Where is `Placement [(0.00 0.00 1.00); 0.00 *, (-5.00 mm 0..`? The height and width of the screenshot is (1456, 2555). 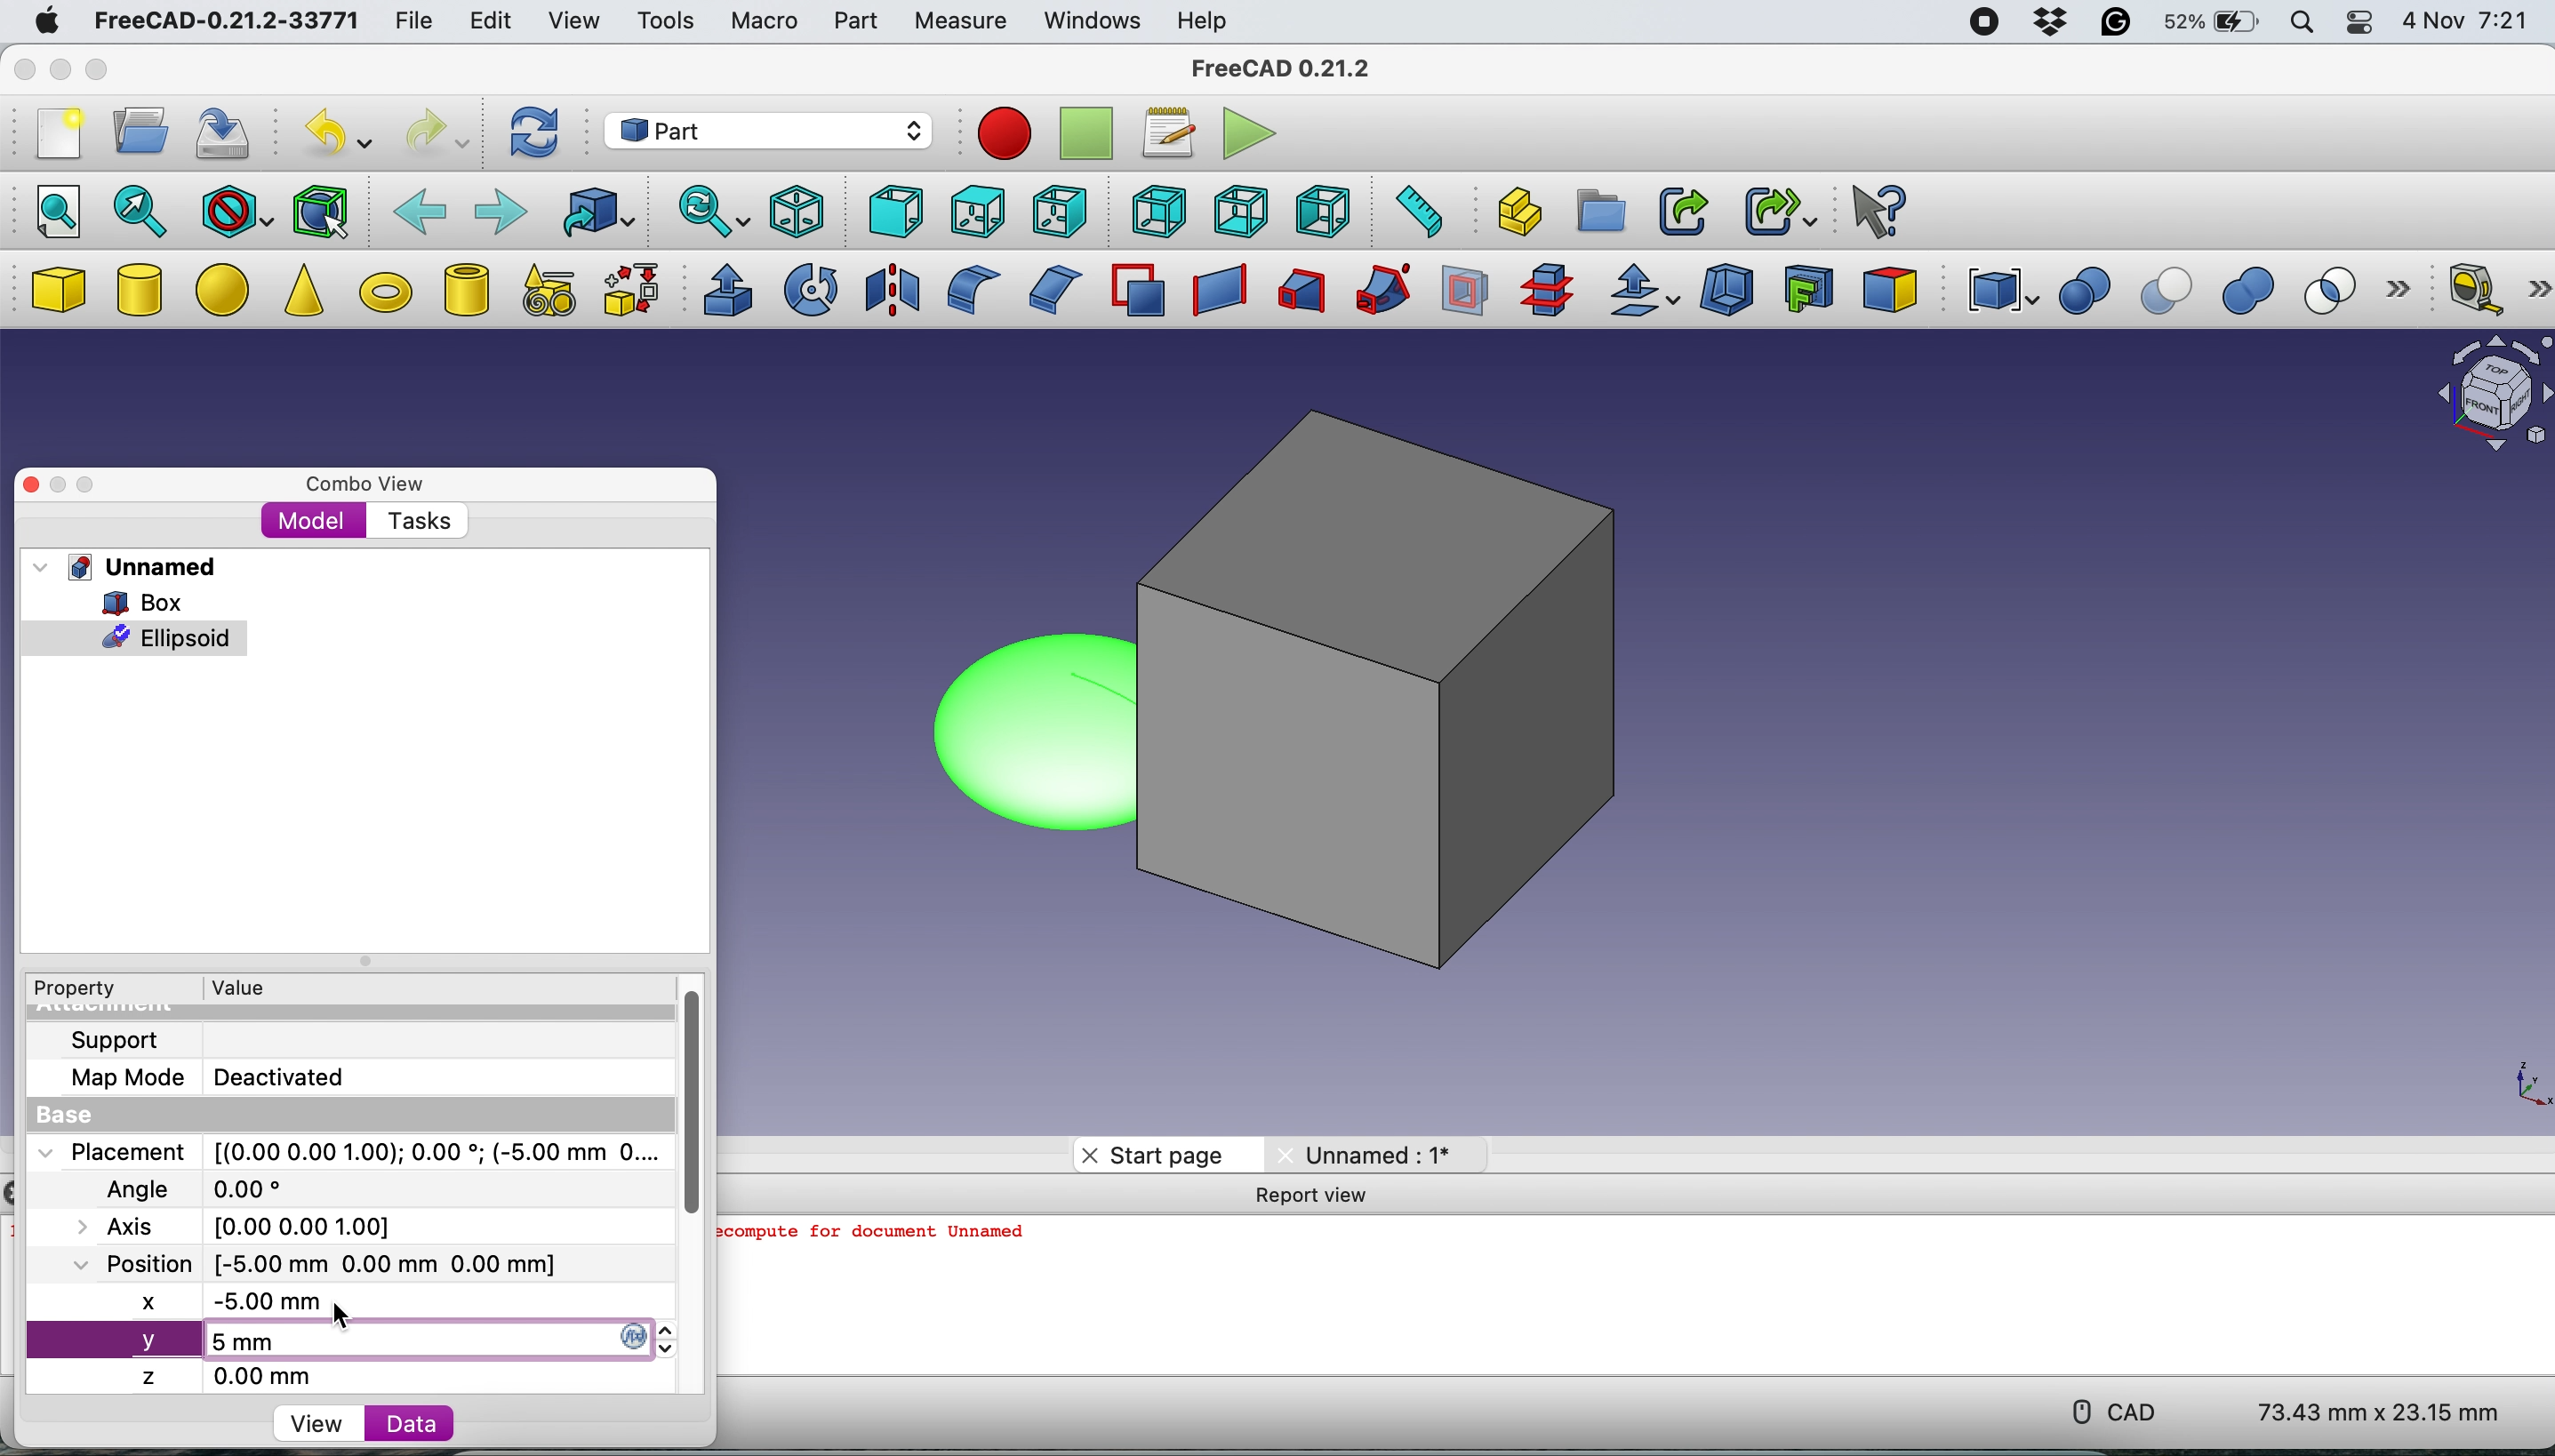
Placement [(0.00 0.00 1.00); 0.00 *, (-5.00 mm 0.. is located at coordinates (345, 1151).